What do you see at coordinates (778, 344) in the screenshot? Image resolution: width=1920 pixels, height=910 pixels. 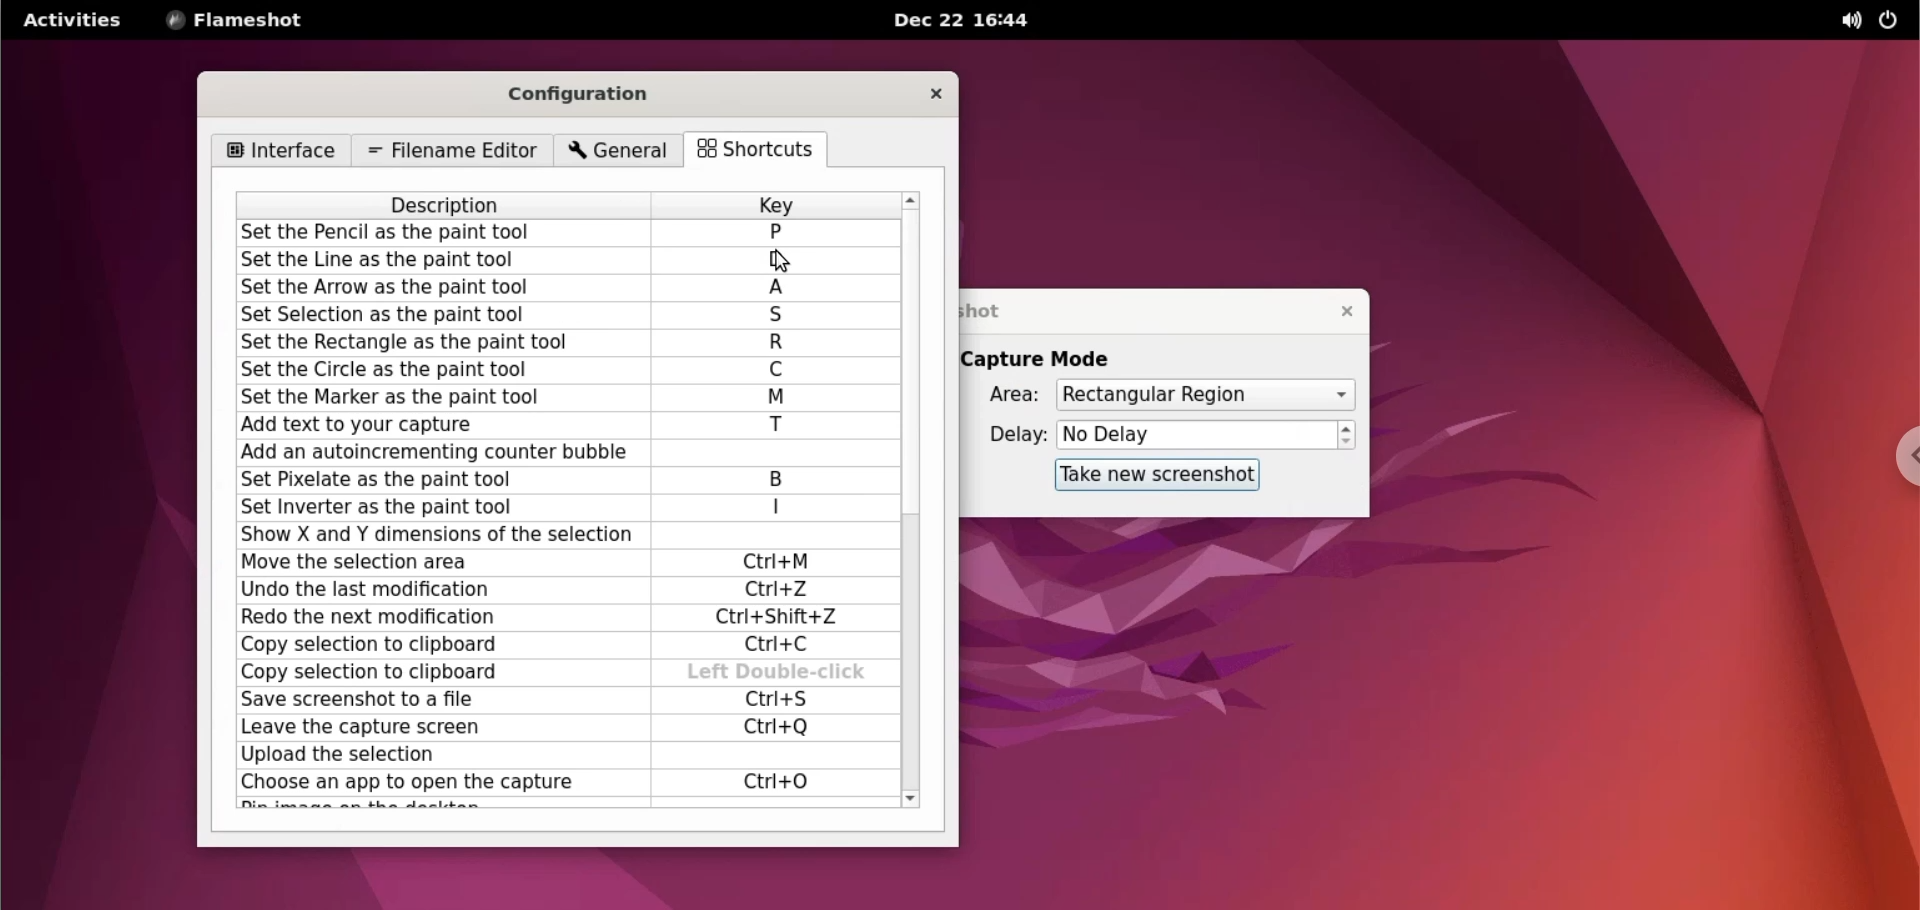 I see `R ` at bounding box center [778, 344].